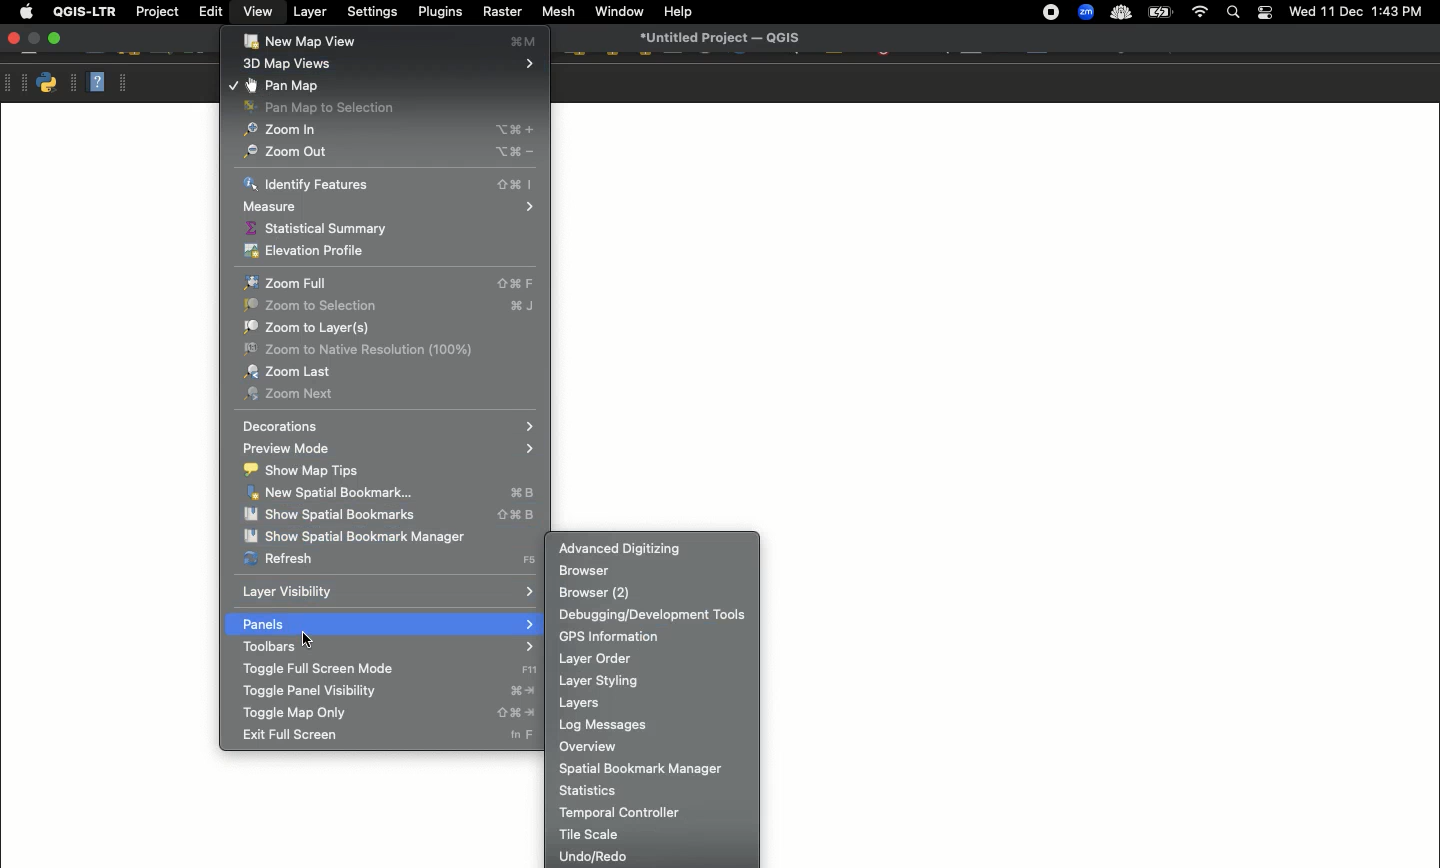  What do you see at coordinates (384, 714) in the screenshot?
I see `Toggle maps only` at bounding box center [384, 714].